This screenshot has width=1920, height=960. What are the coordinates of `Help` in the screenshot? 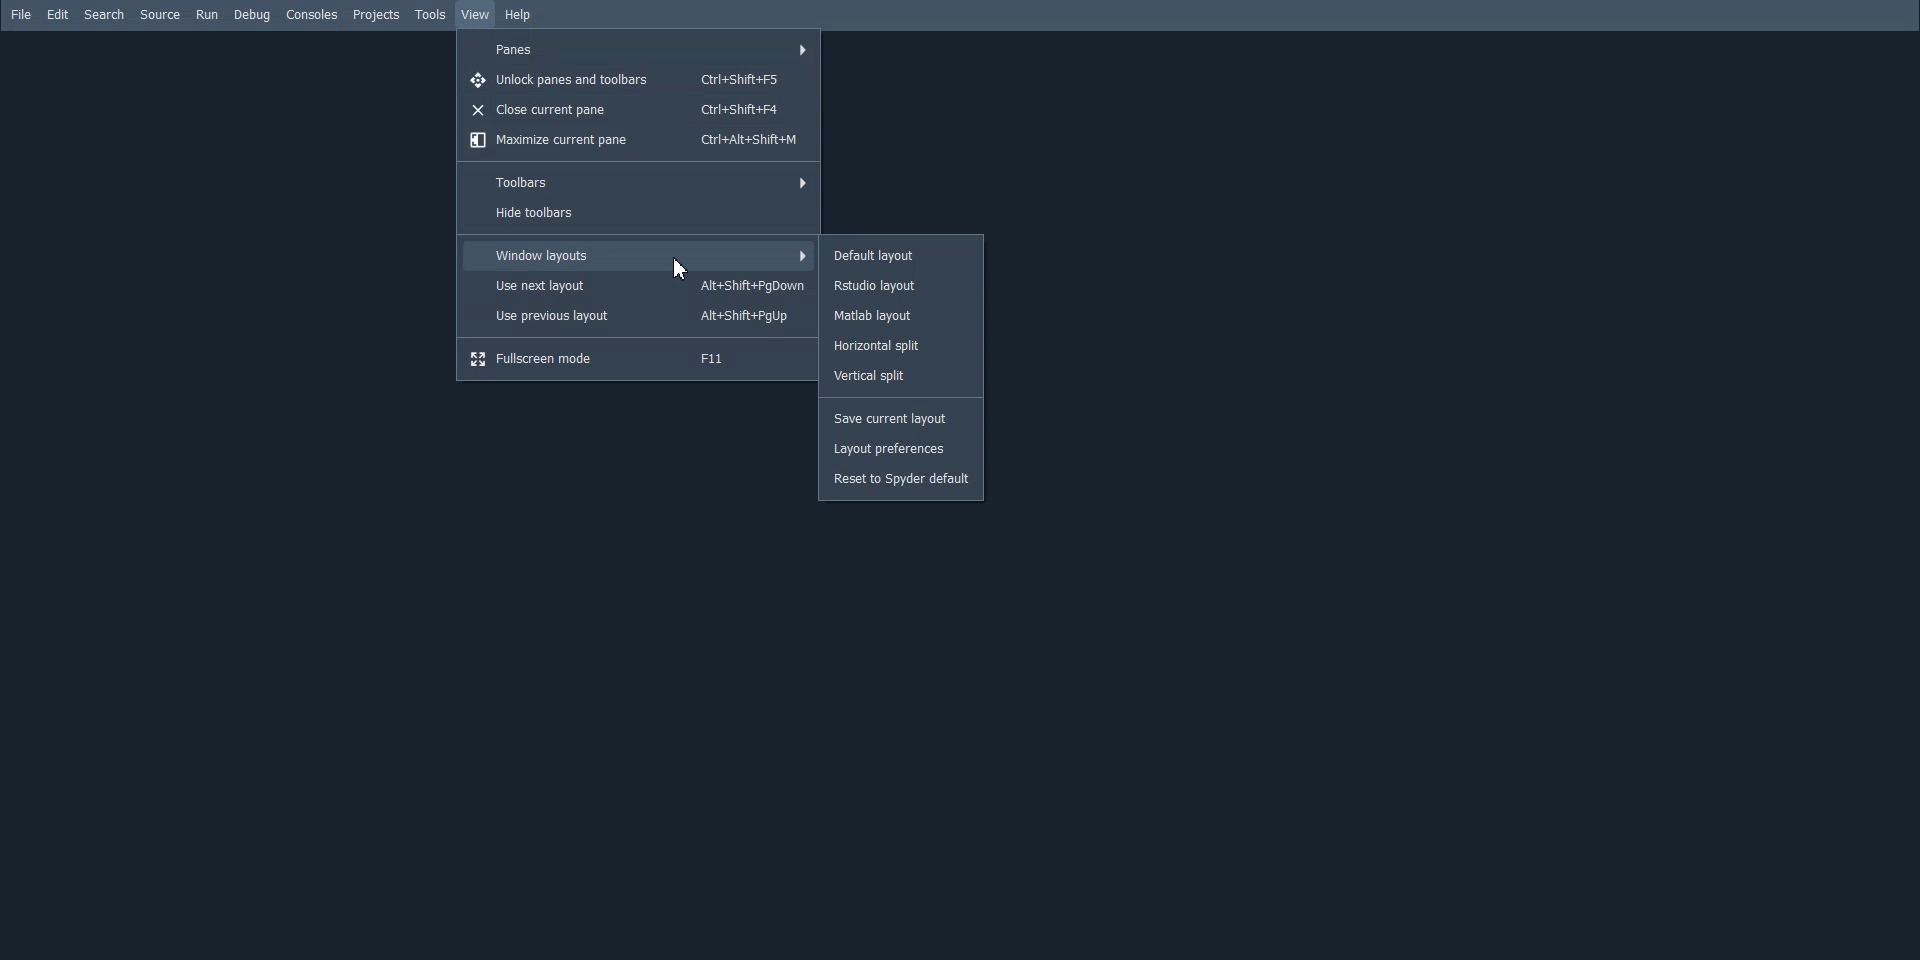 It's located at (519, 16).